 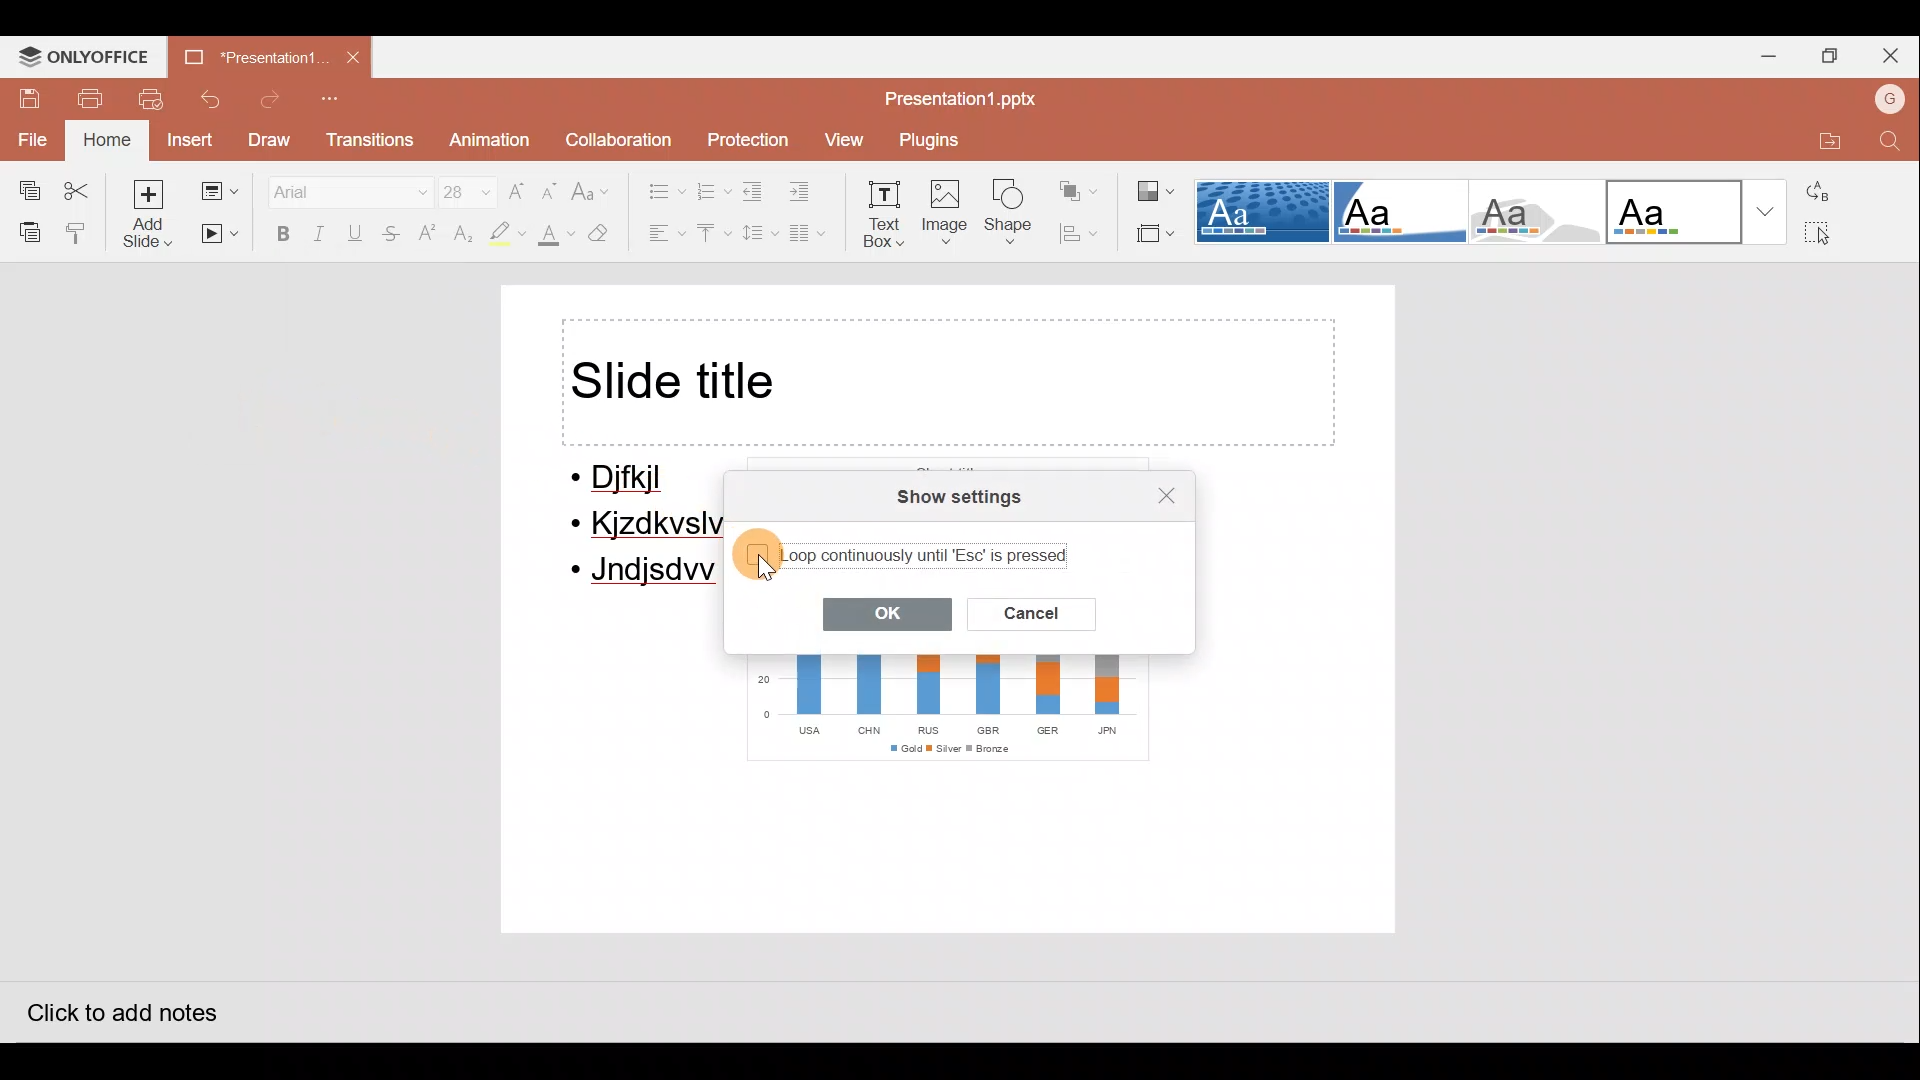 What do you see at coordinates (1698, 212) in the screenshot?
I see `Office theme` at bounding box center [1698, 212].